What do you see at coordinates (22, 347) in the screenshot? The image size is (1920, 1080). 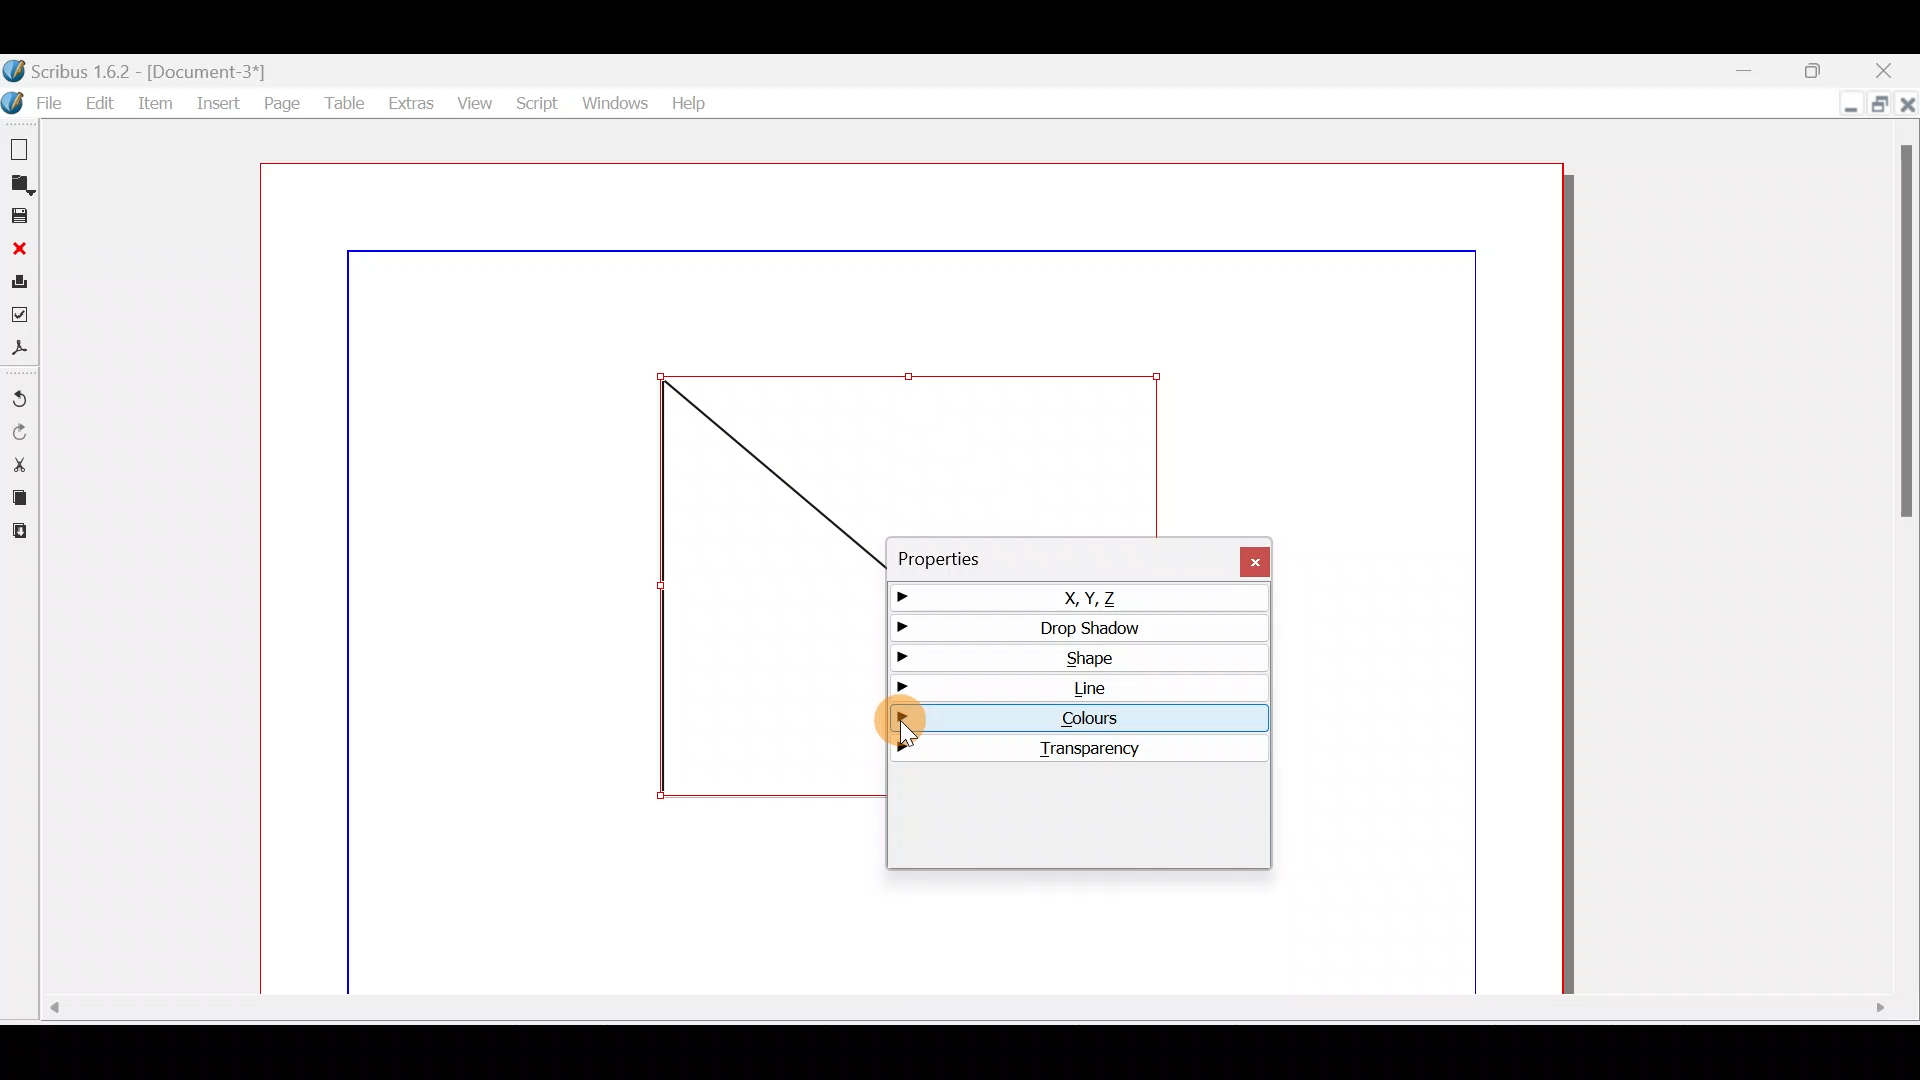 I see `Save as PDF` at bounding box center [22, 347].